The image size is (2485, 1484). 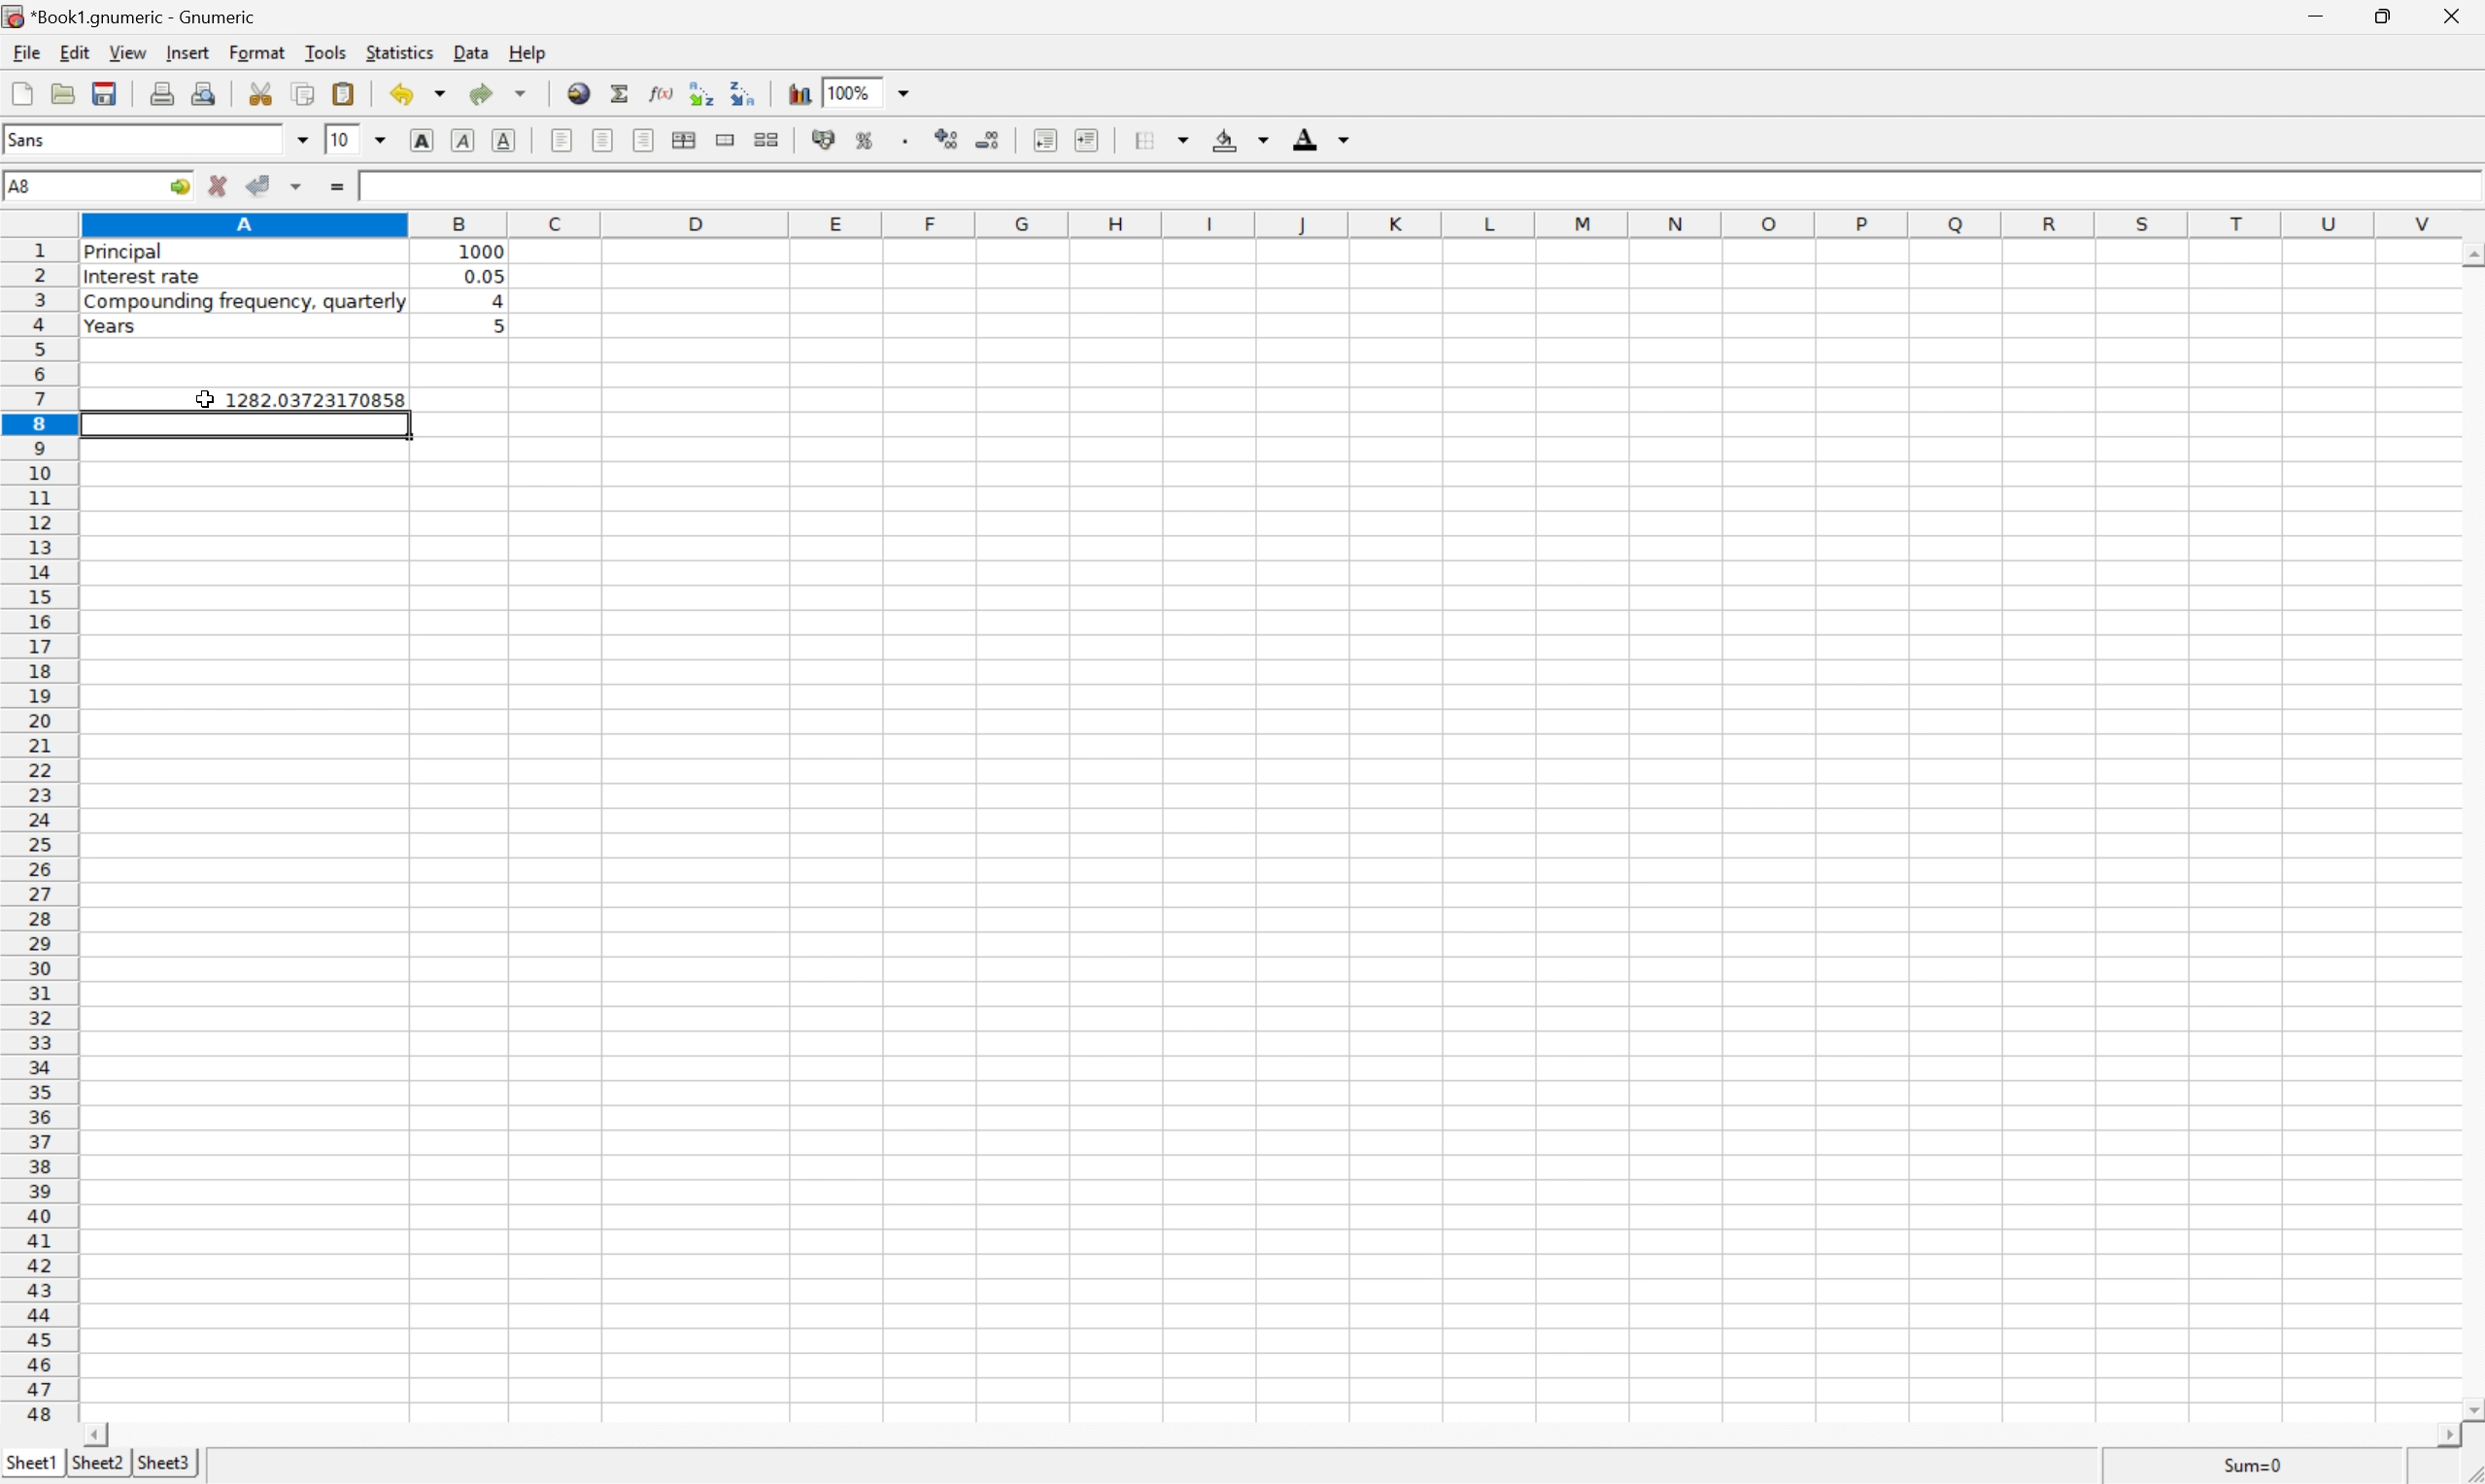 I want to click on go to, so click(x=182, y=184).